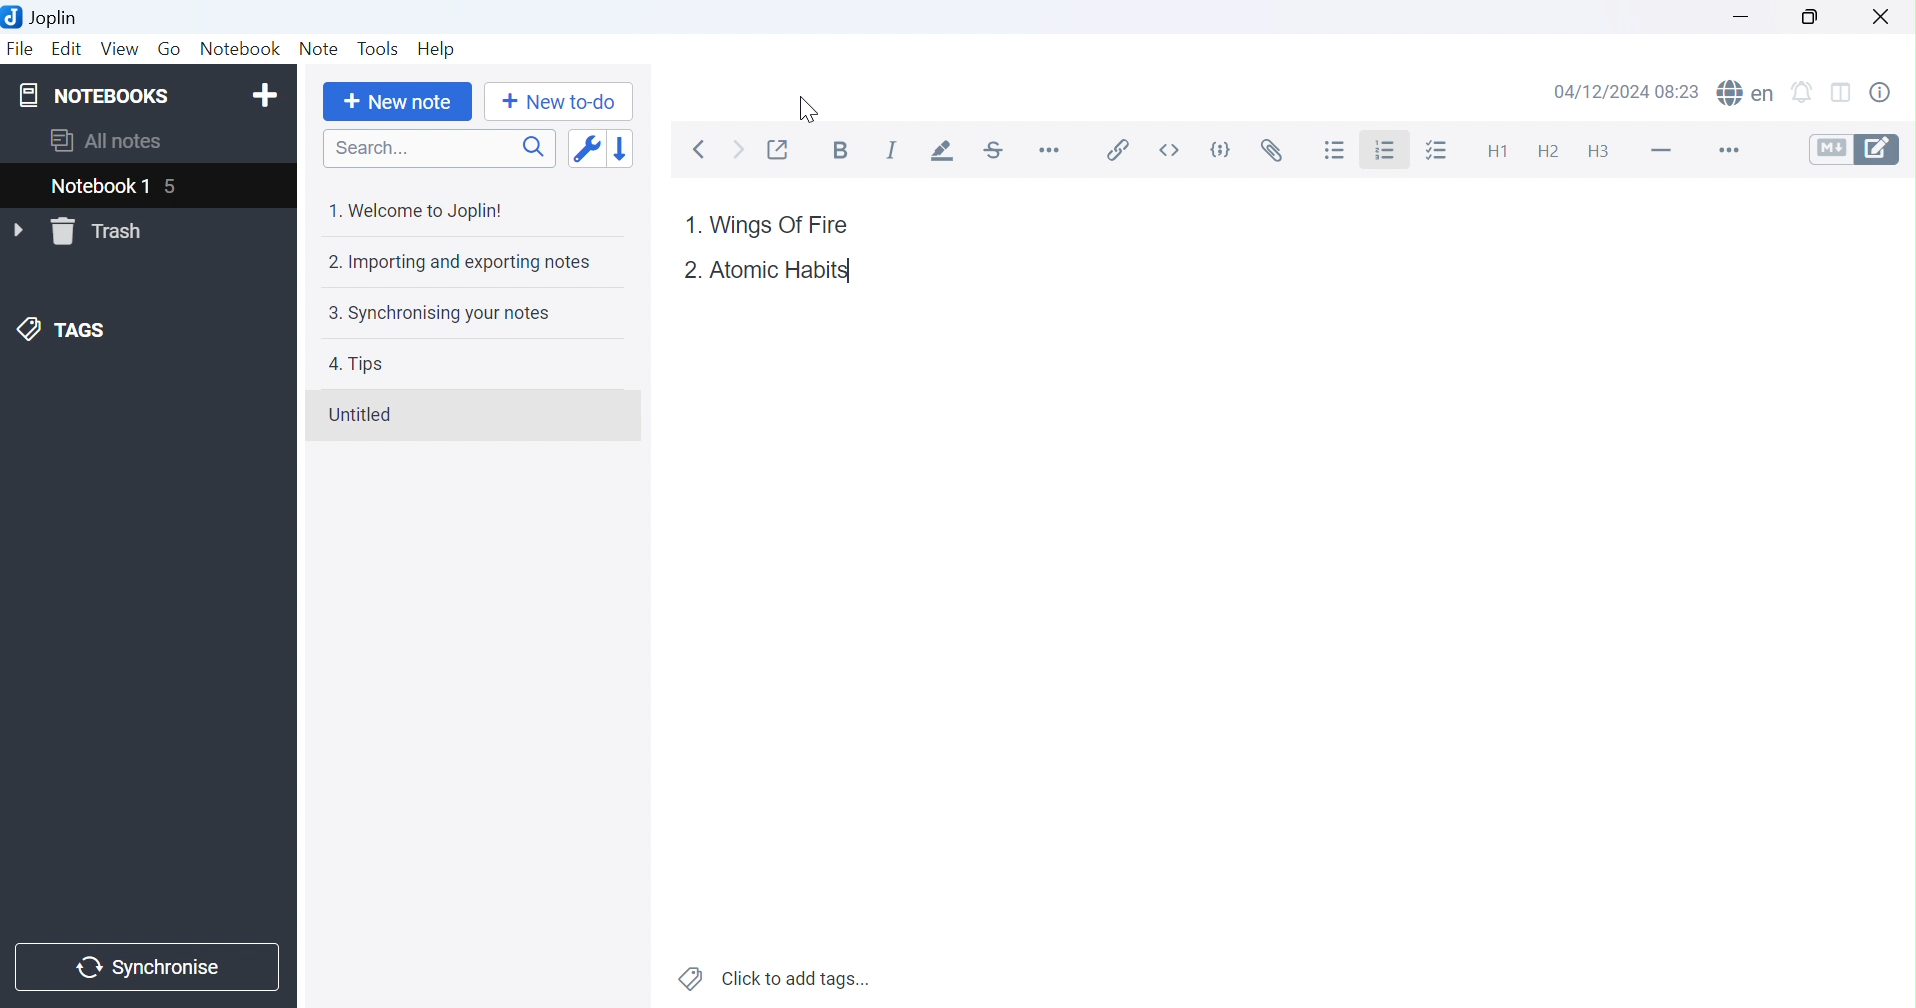 The height and width of the screenshot is (1008, 1916). What do you see at coordinates (181, 188) in the screenshot?
I see `5` at bounding box center [181, 188].